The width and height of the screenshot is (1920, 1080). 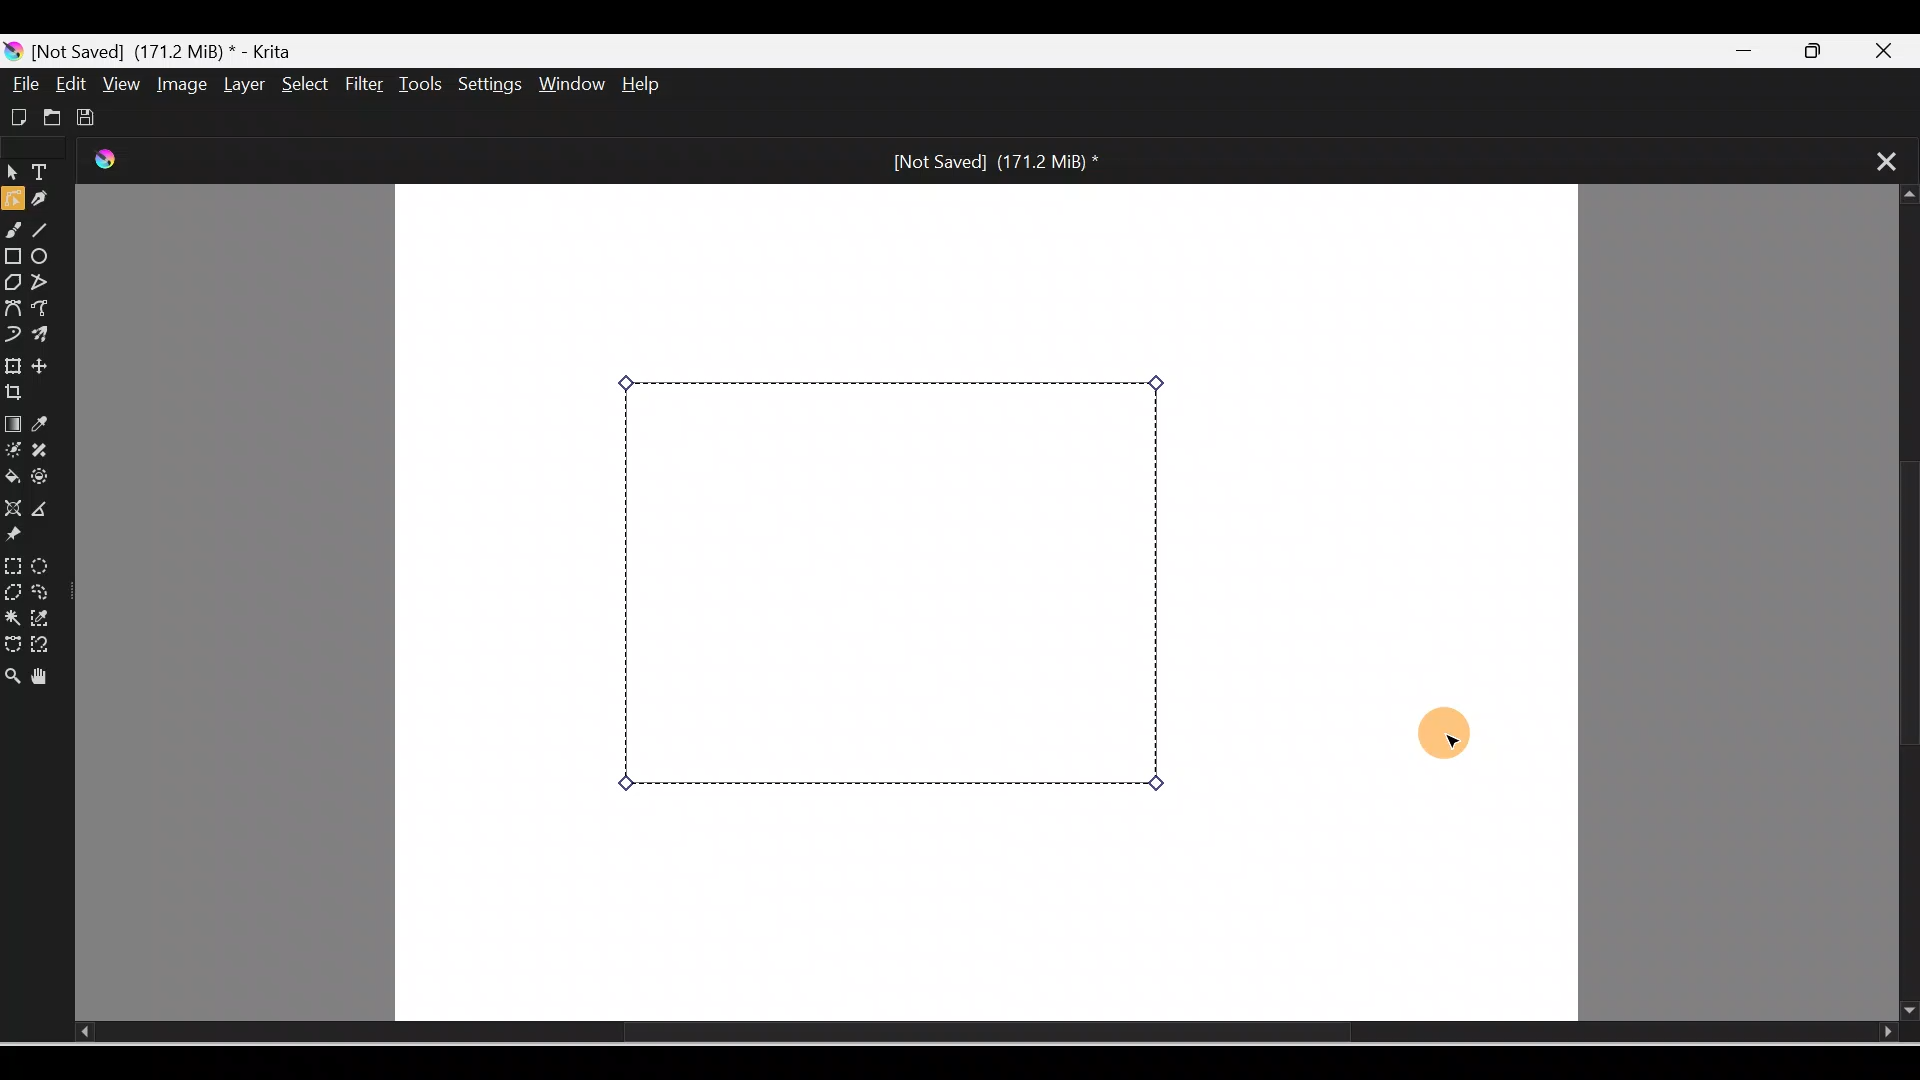 What do you see at coordinates (365, 85) in the screenshot?
I see `Filter` at bounding box center [365, 85].